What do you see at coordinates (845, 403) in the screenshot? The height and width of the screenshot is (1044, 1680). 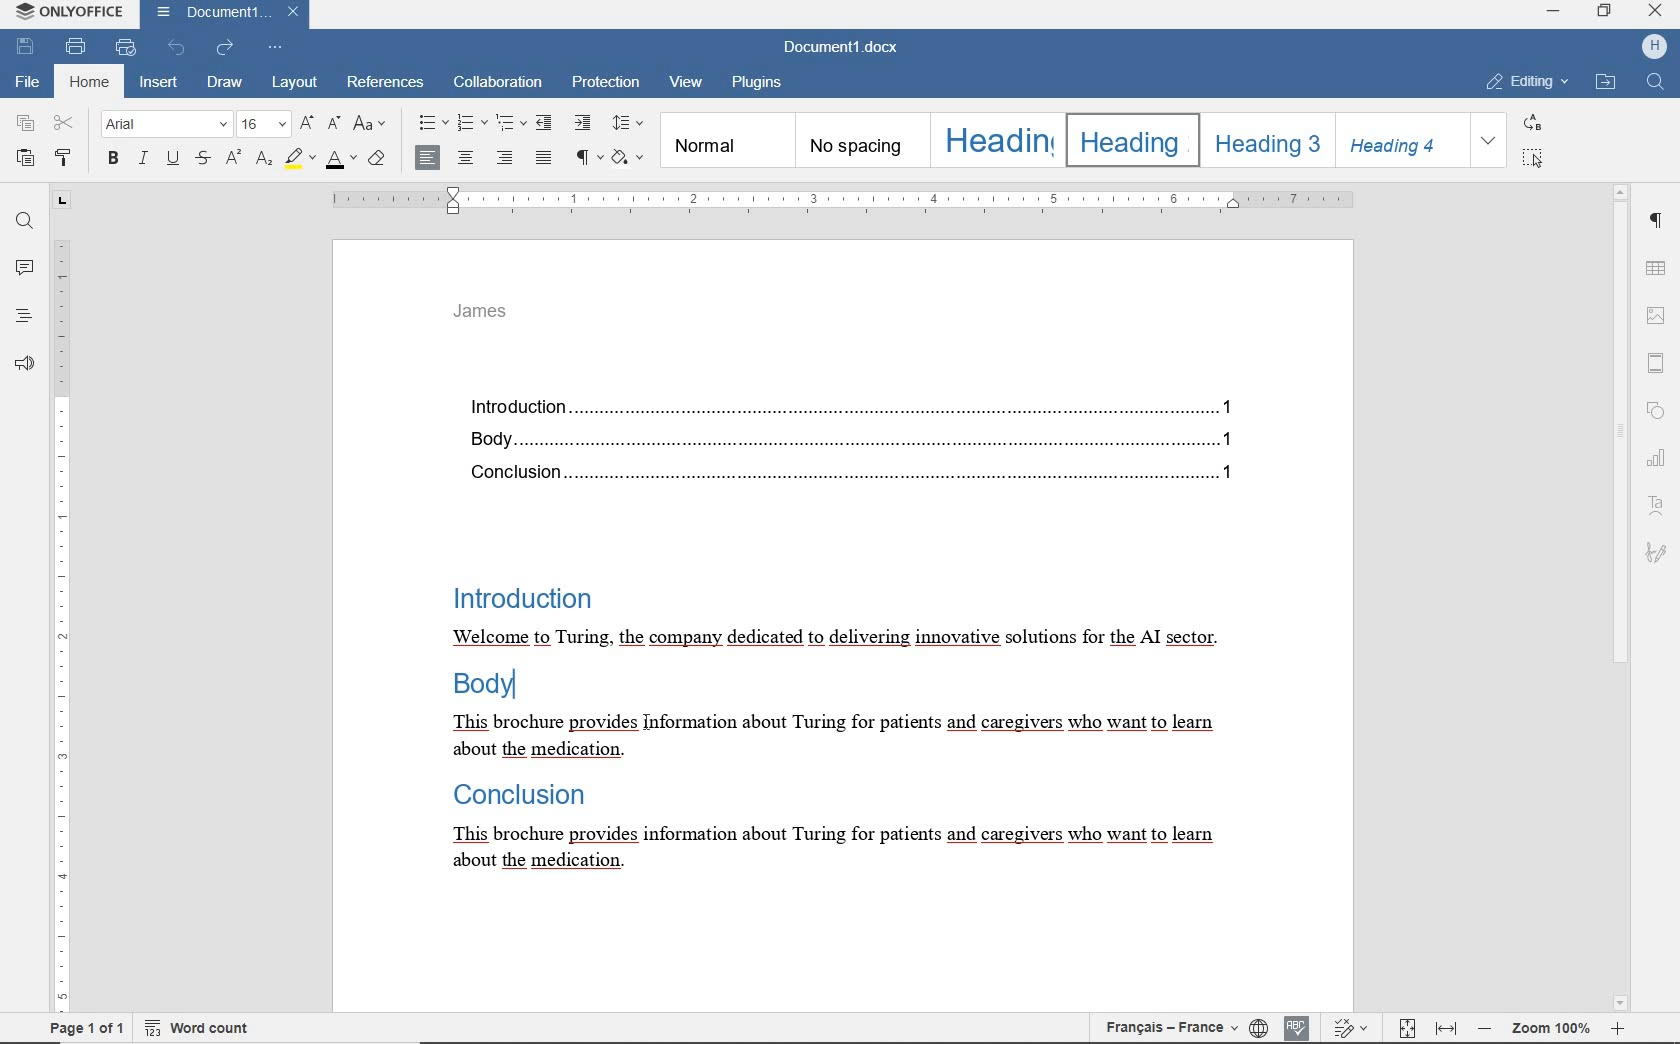 I see `Introduction...1` at bounding box center [845, 403].